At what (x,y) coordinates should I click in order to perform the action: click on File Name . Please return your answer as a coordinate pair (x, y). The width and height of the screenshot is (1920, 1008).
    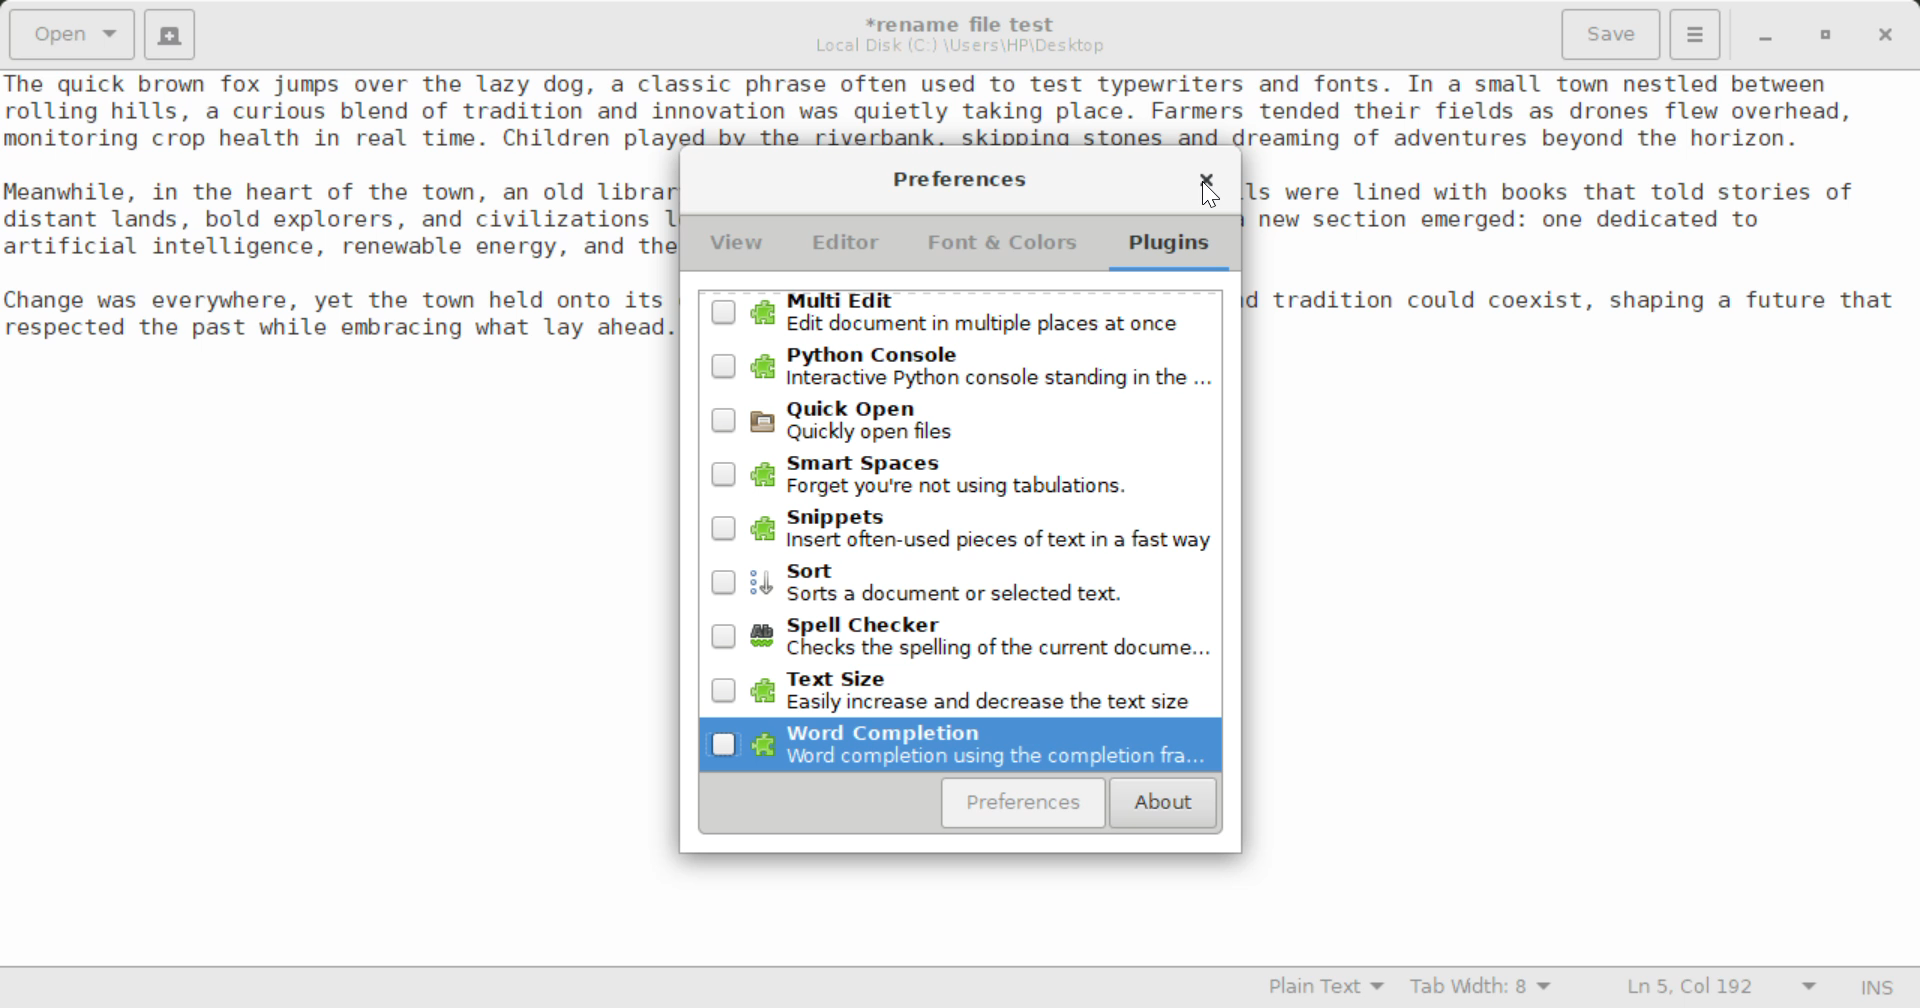
    Looking at the image, I should click on (966, 21).